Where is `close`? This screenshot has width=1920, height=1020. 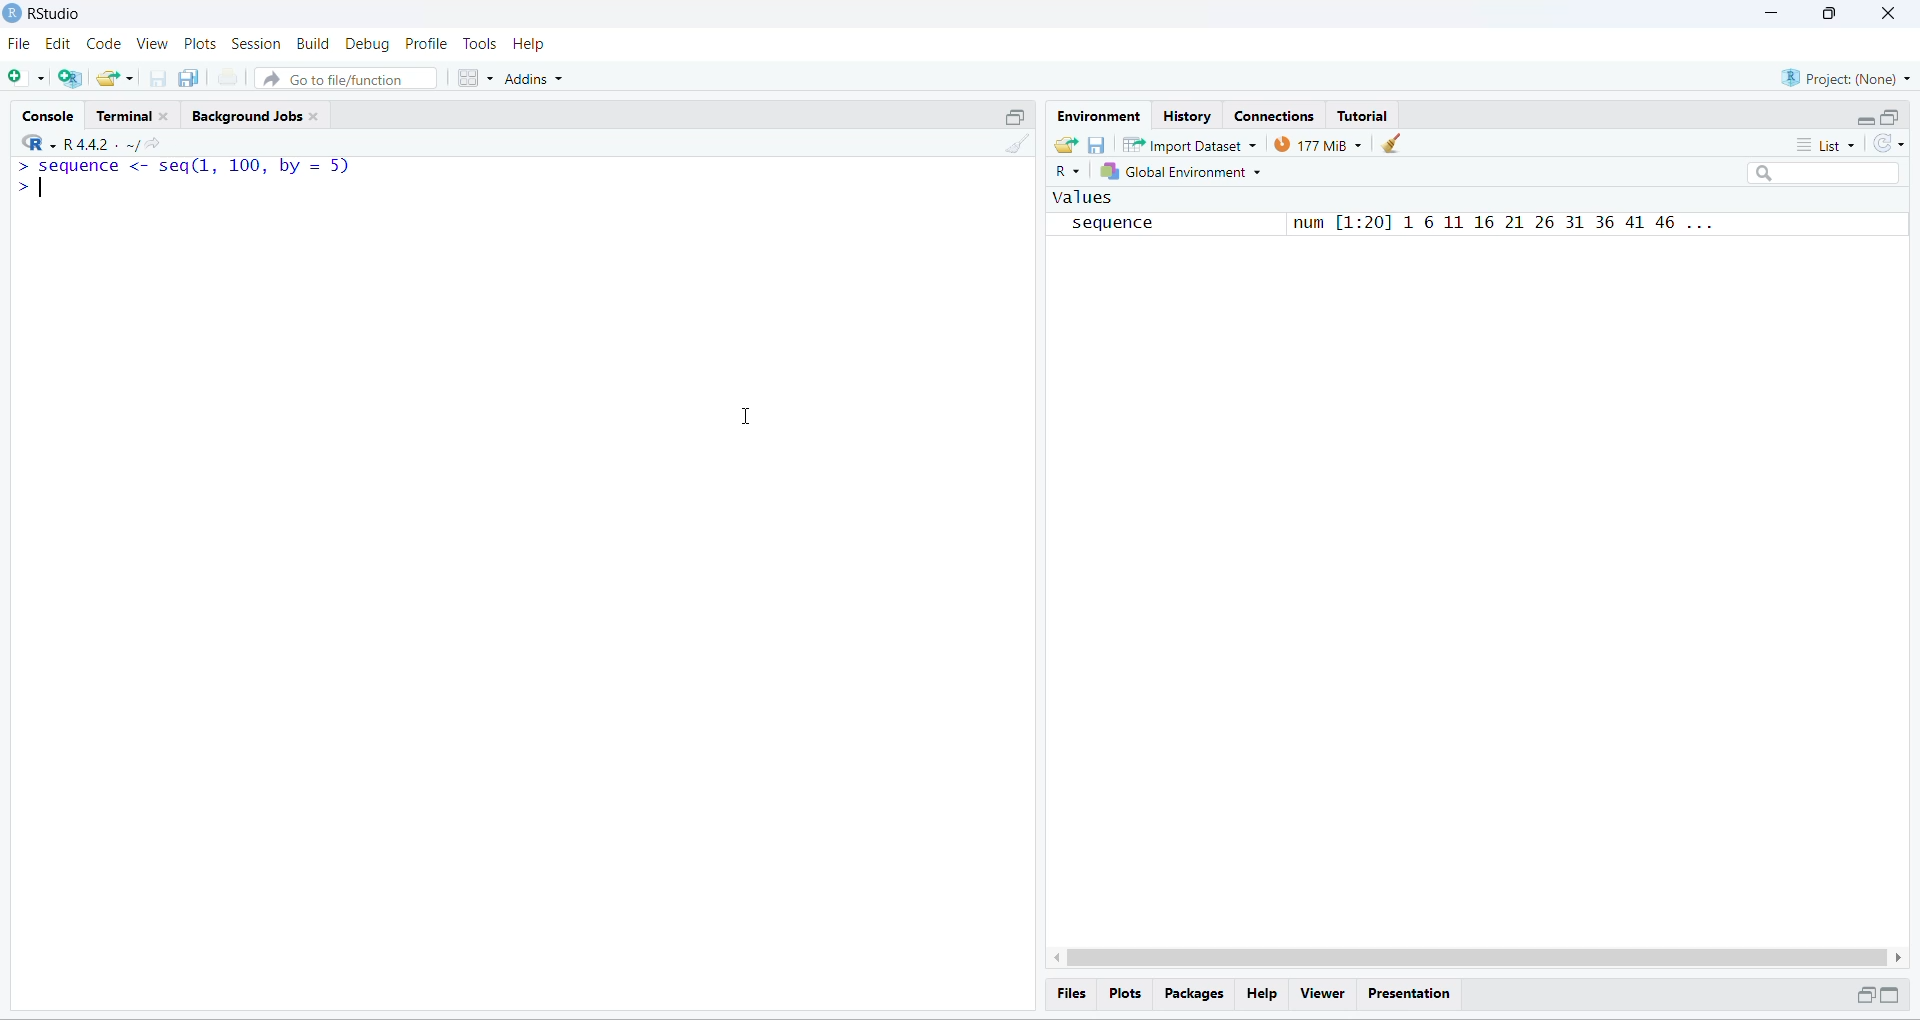 close is located at coordinates (314, 117).